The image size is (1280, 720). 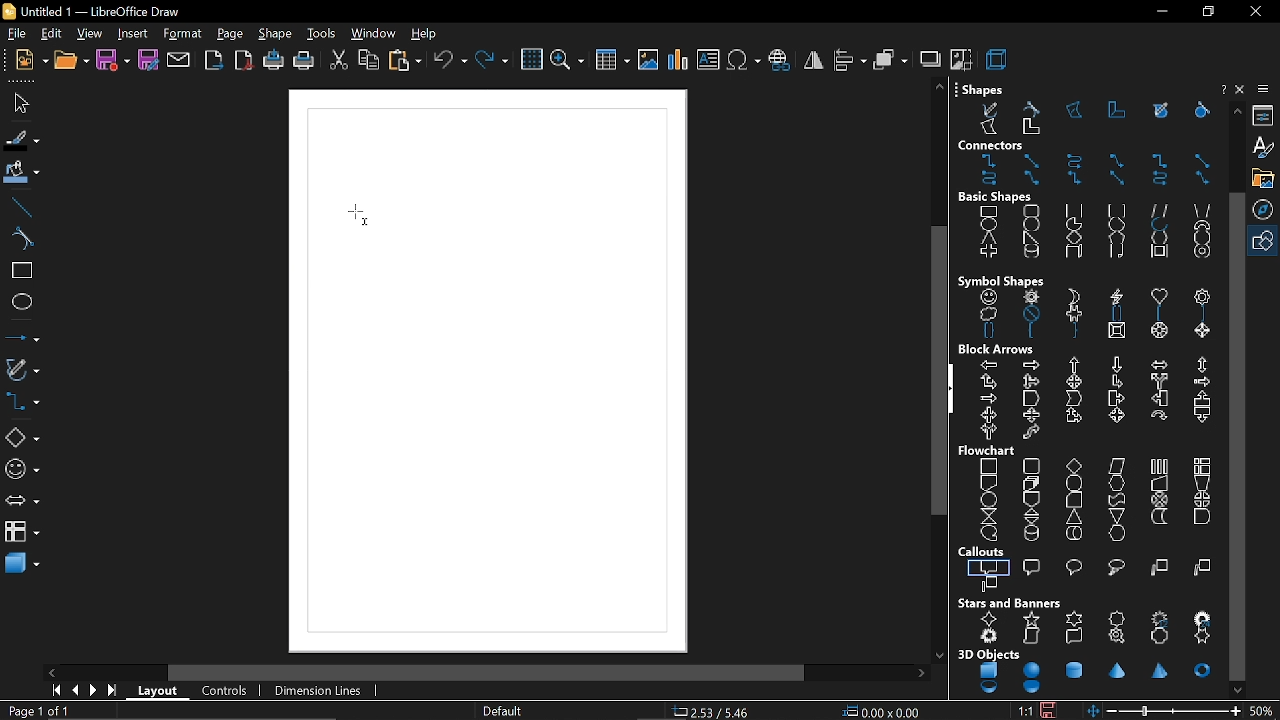 I want to click on manual input, so click(x=1159, y=483).